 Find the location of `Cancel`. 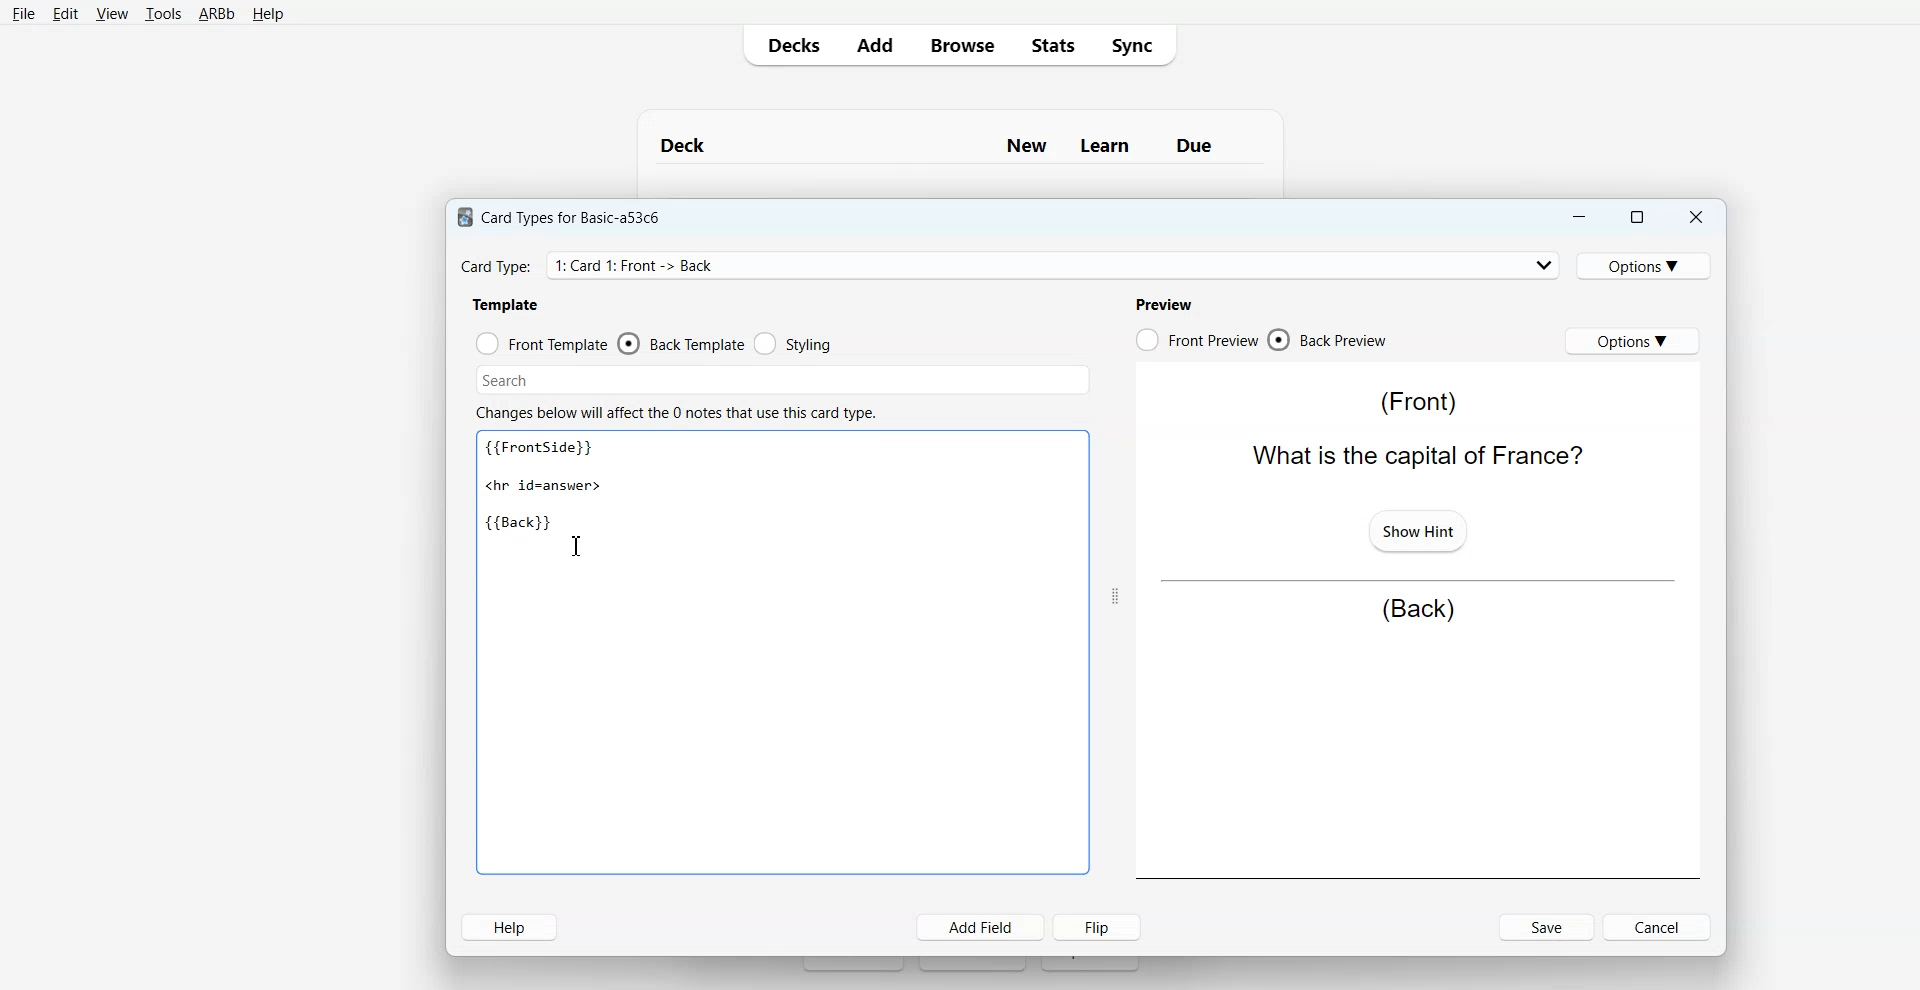

Cancel is located at coordinates (1660, 926).